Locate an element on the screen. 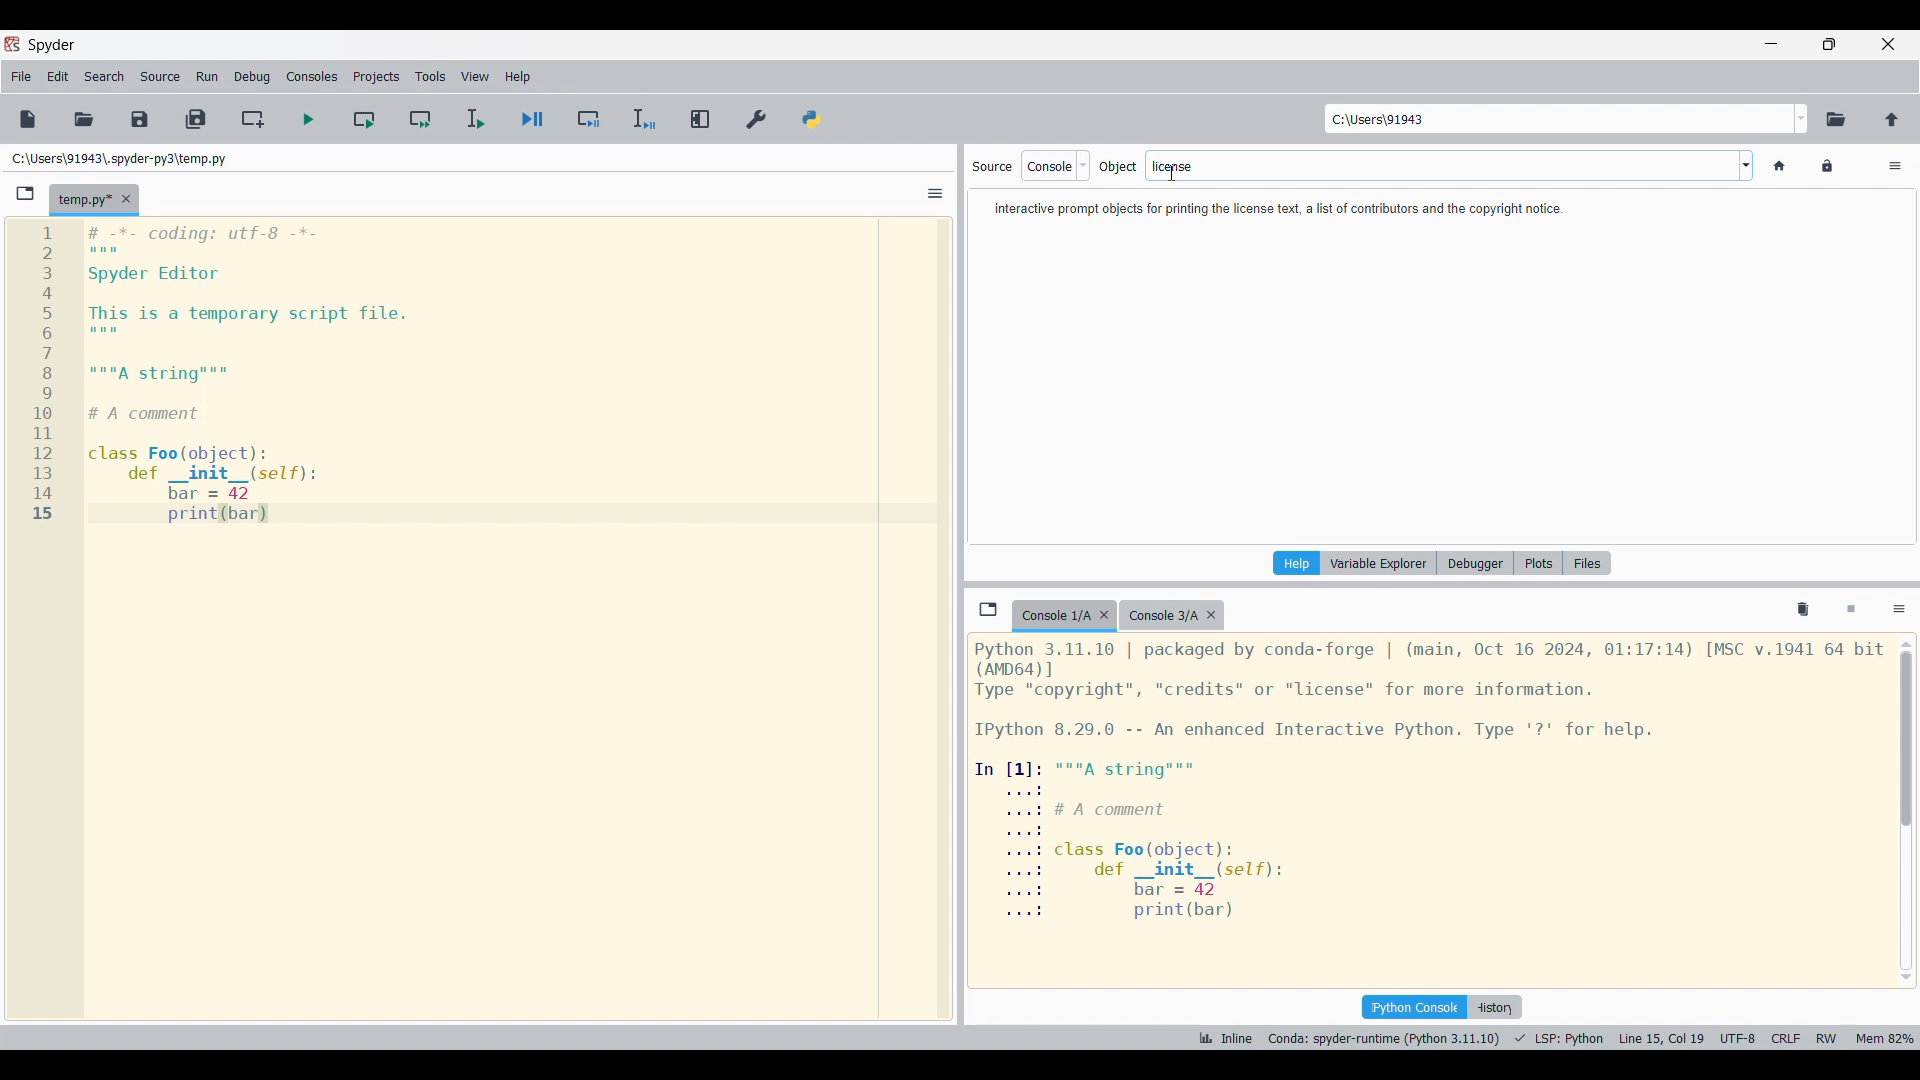 This screenshot has height=1080, width=1920. Canada: spyder-runtime (Python 3.11.10) is located at coordinates (1381, 1036).